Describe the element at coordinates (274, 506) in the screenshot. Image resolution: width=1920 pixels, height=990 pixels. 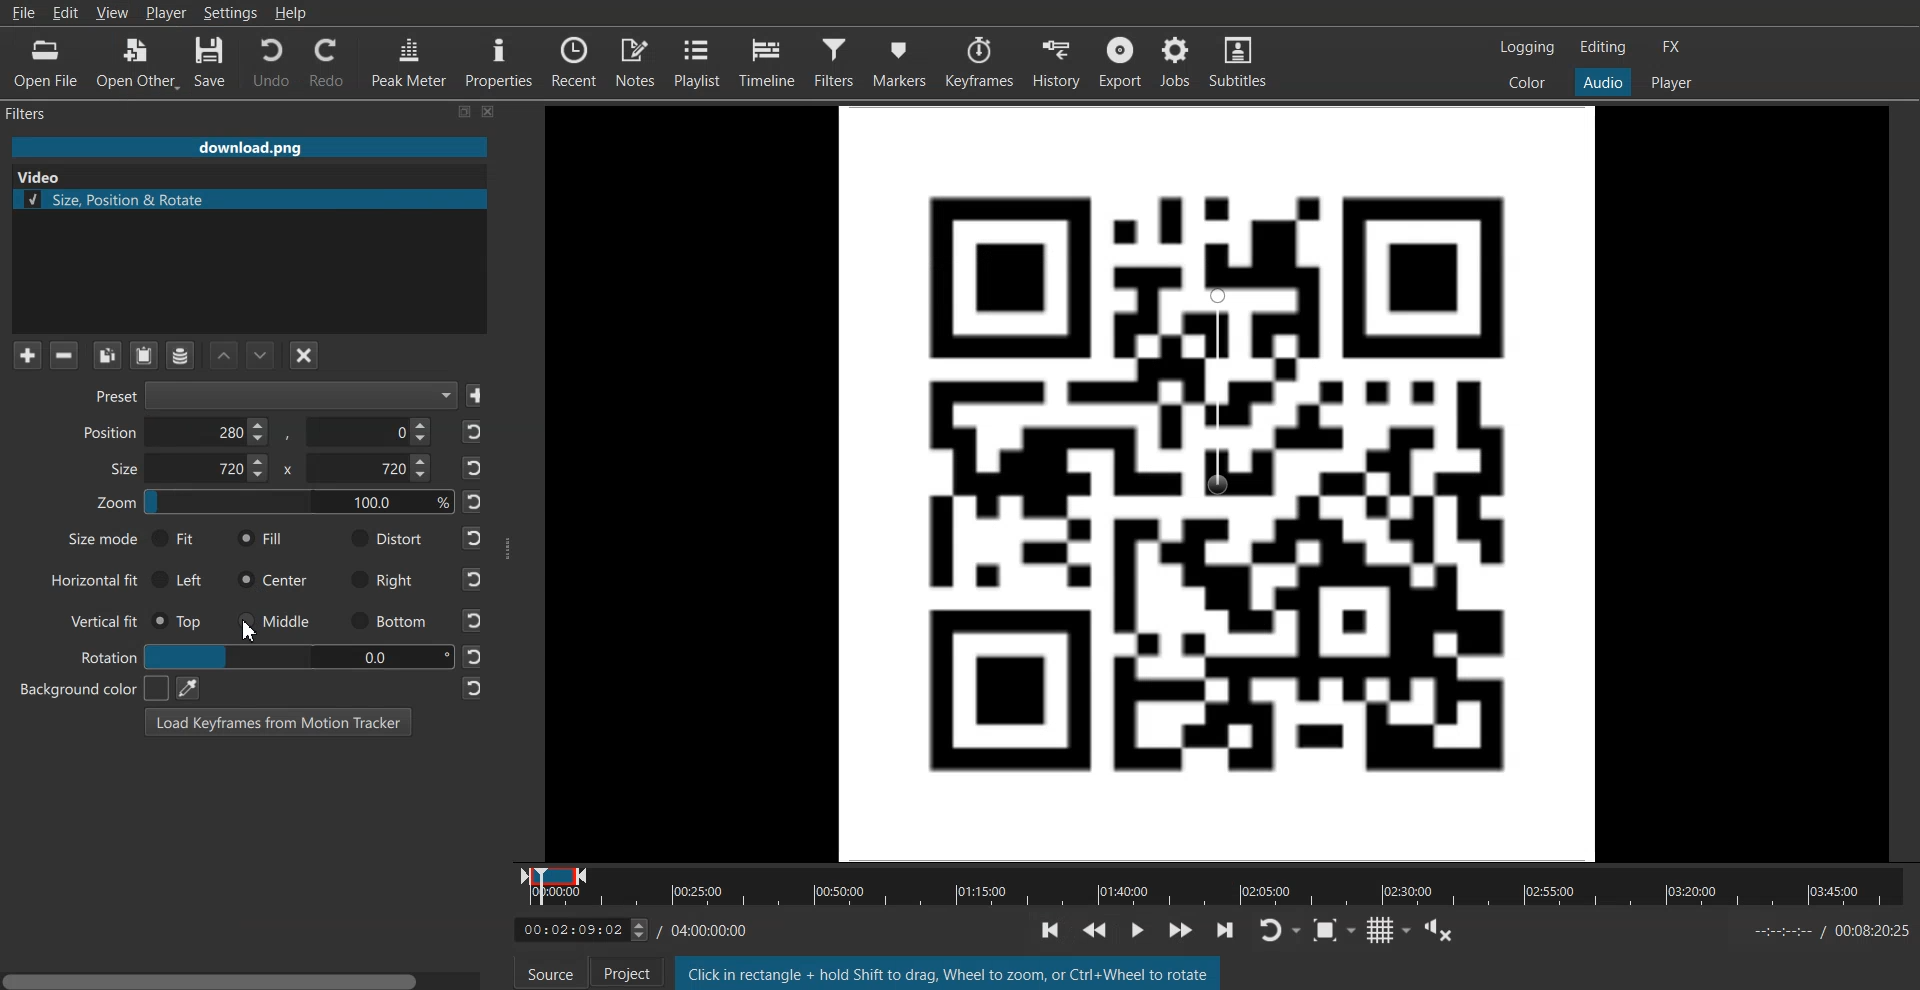
I see `Zoom Adjuster` at that location.